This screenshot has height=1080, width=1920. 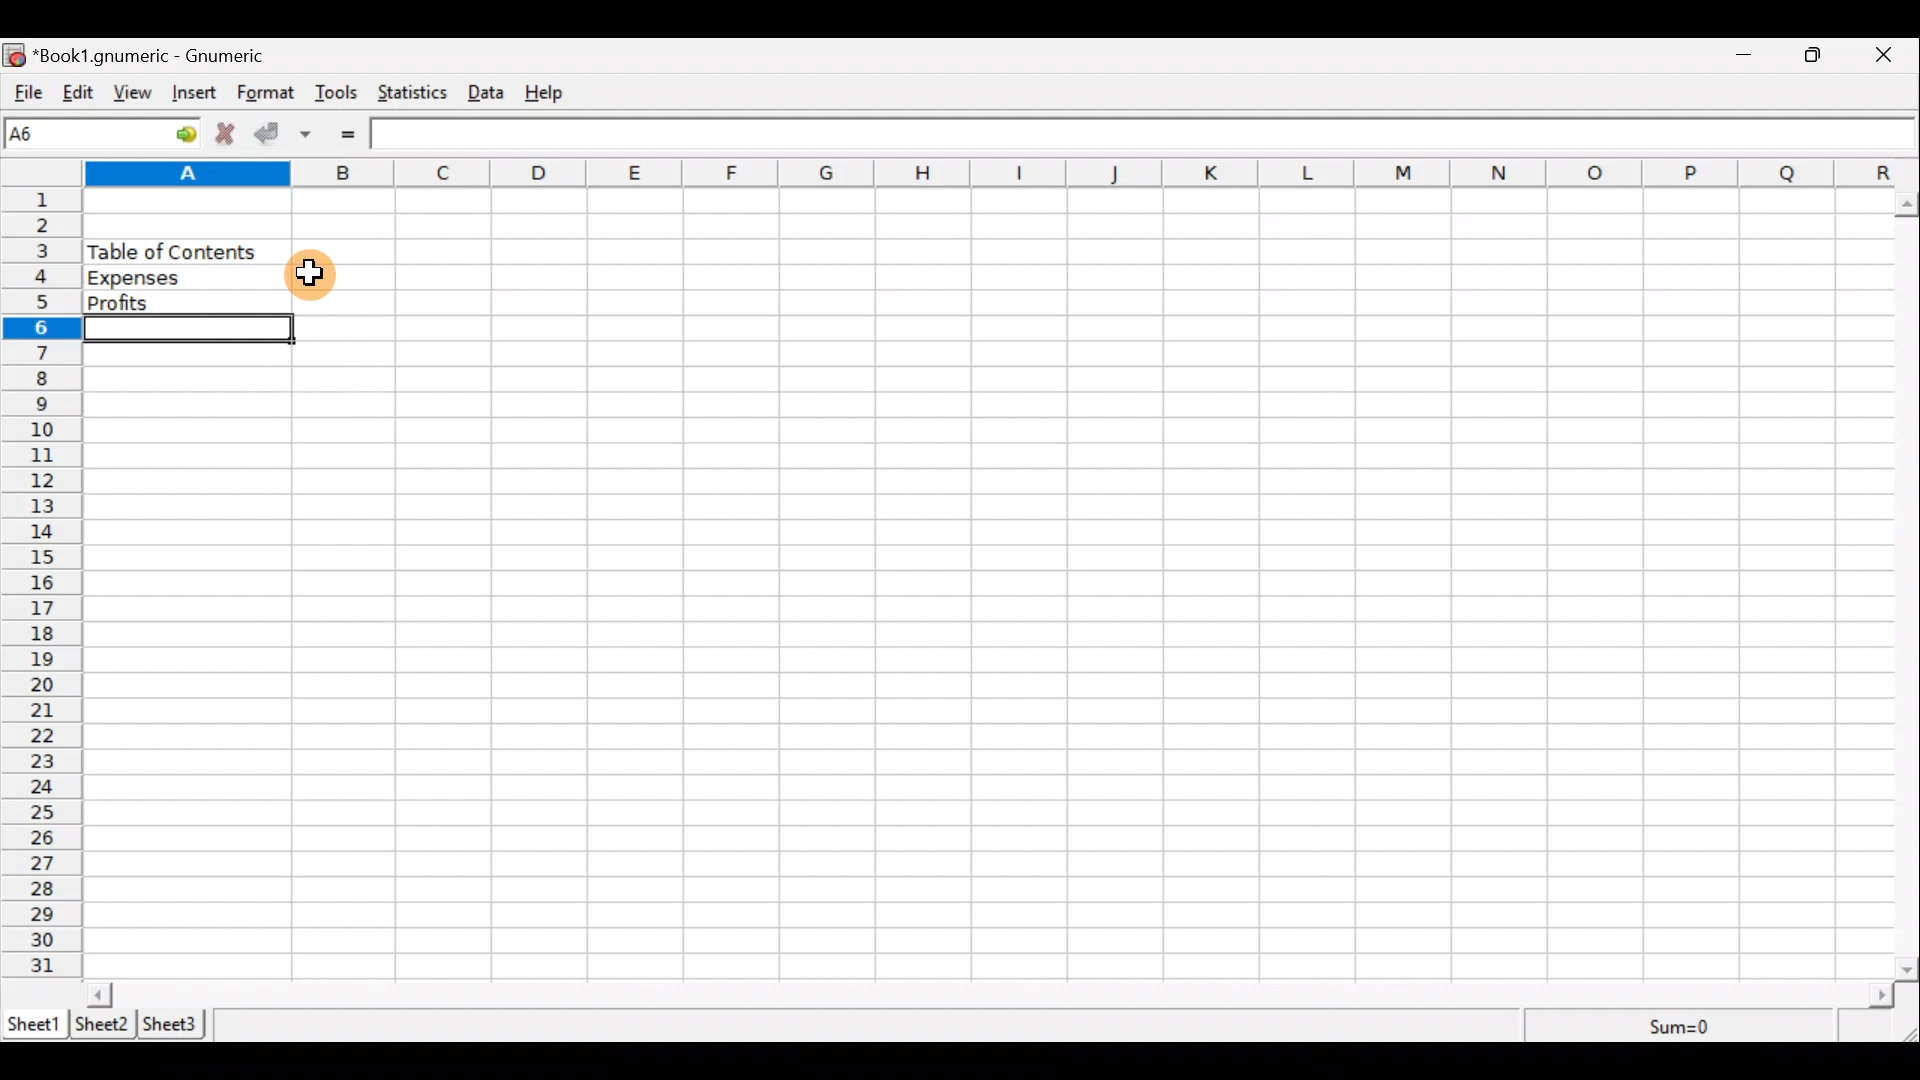 I want to click on Format, so click(x=266, y=94).